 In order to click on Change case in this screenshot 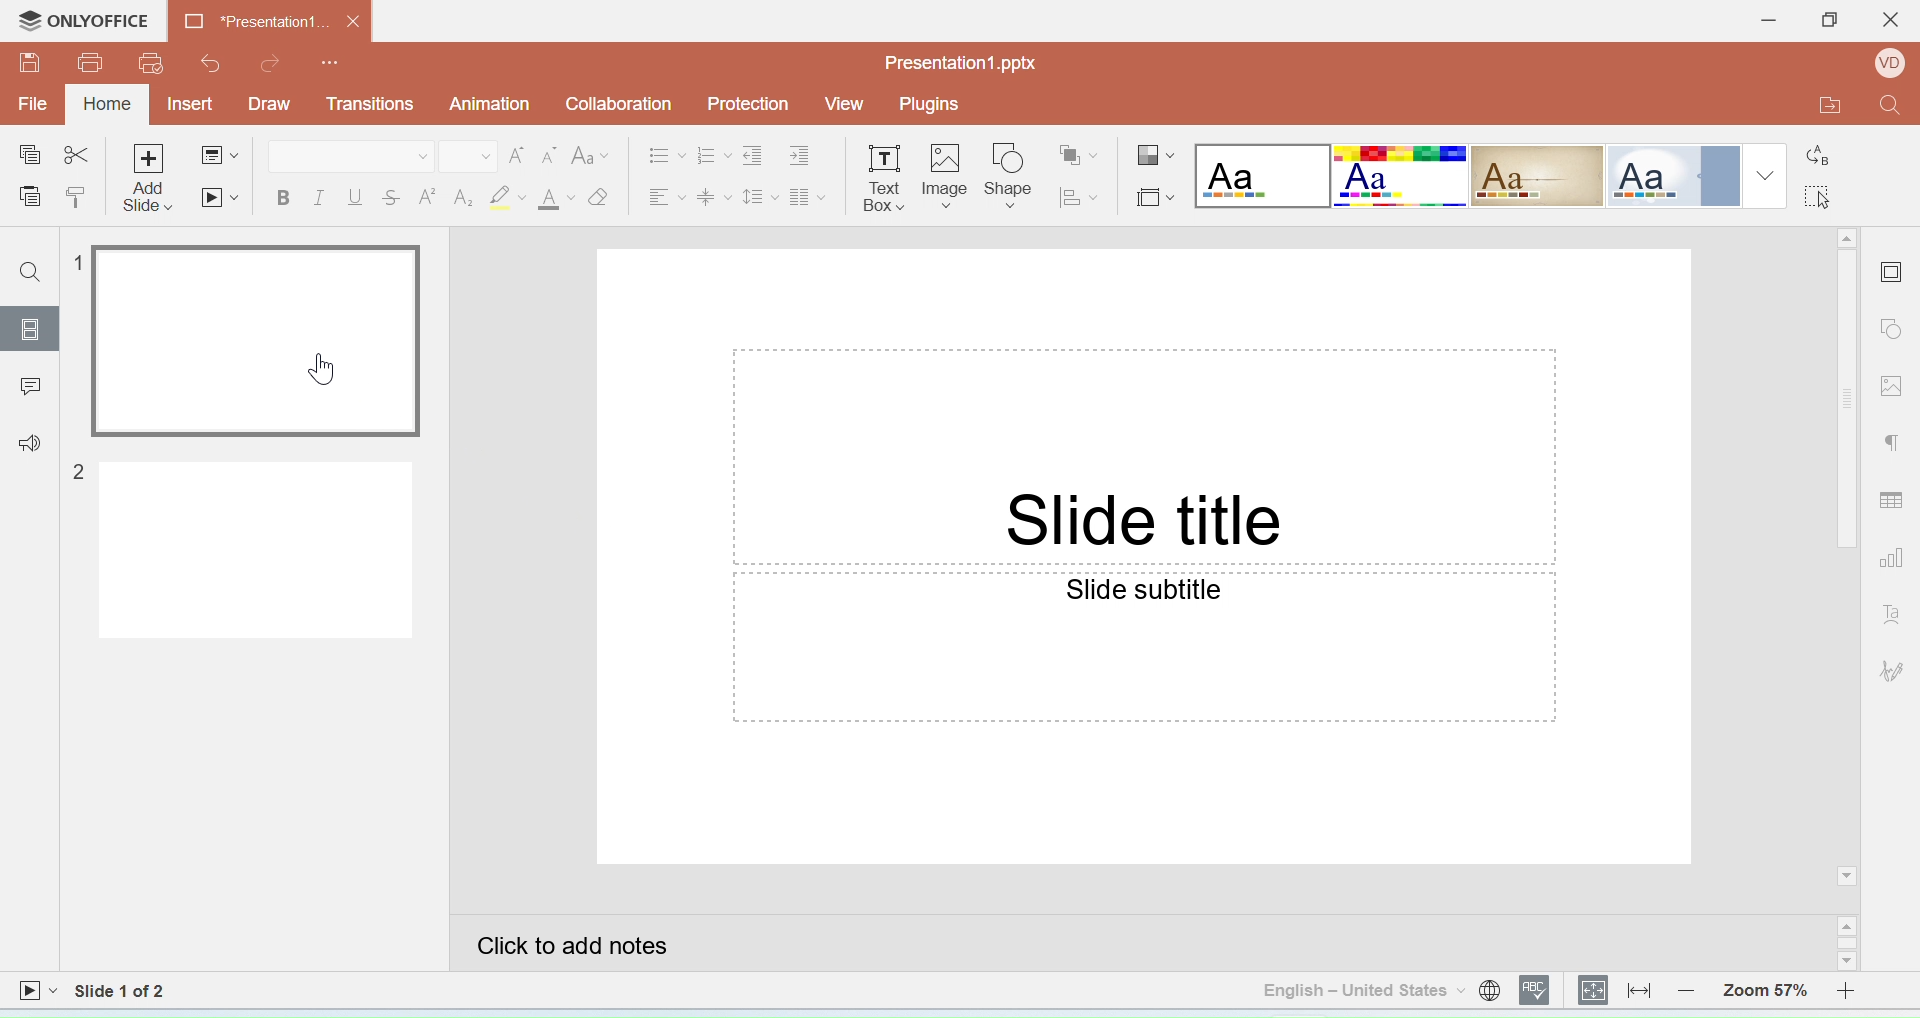, I will do `click(592, 155)`.